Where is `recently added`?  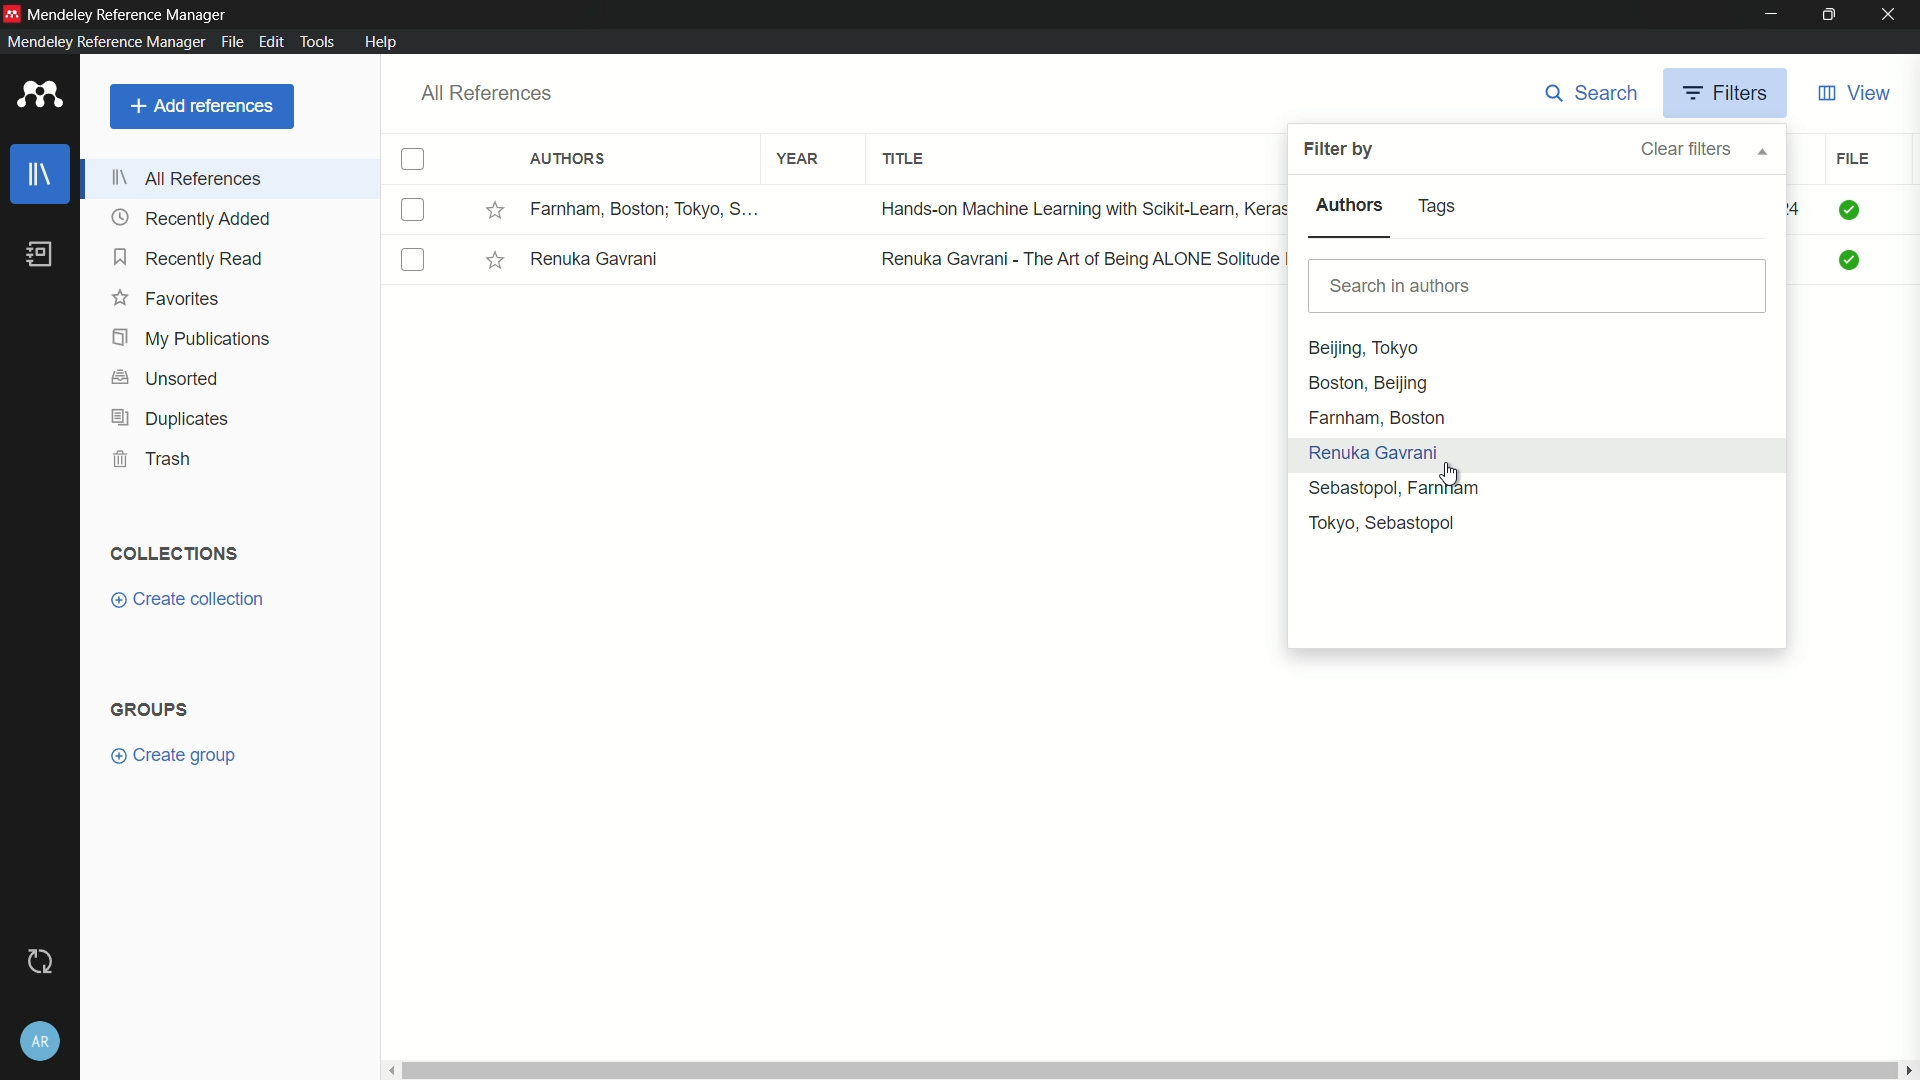 recently added is located at coordinates (191, 218).